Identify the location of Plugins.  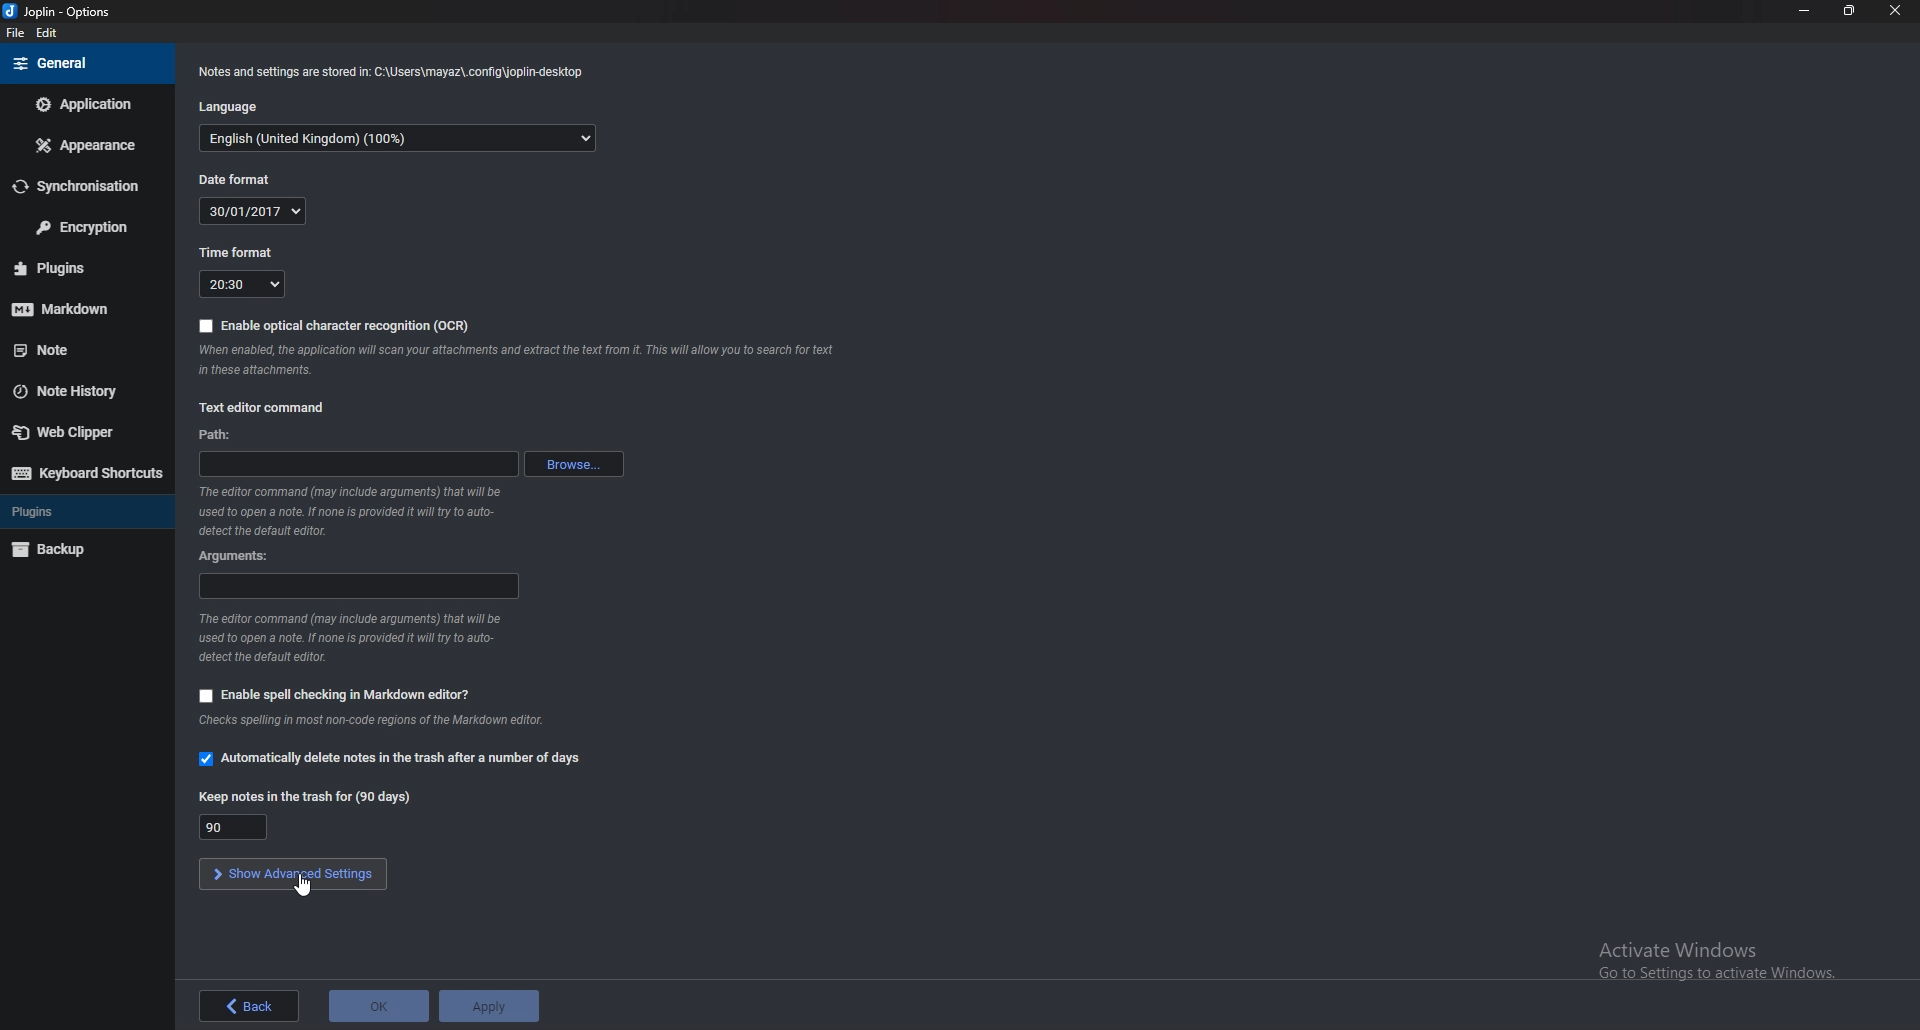
(75, 268).